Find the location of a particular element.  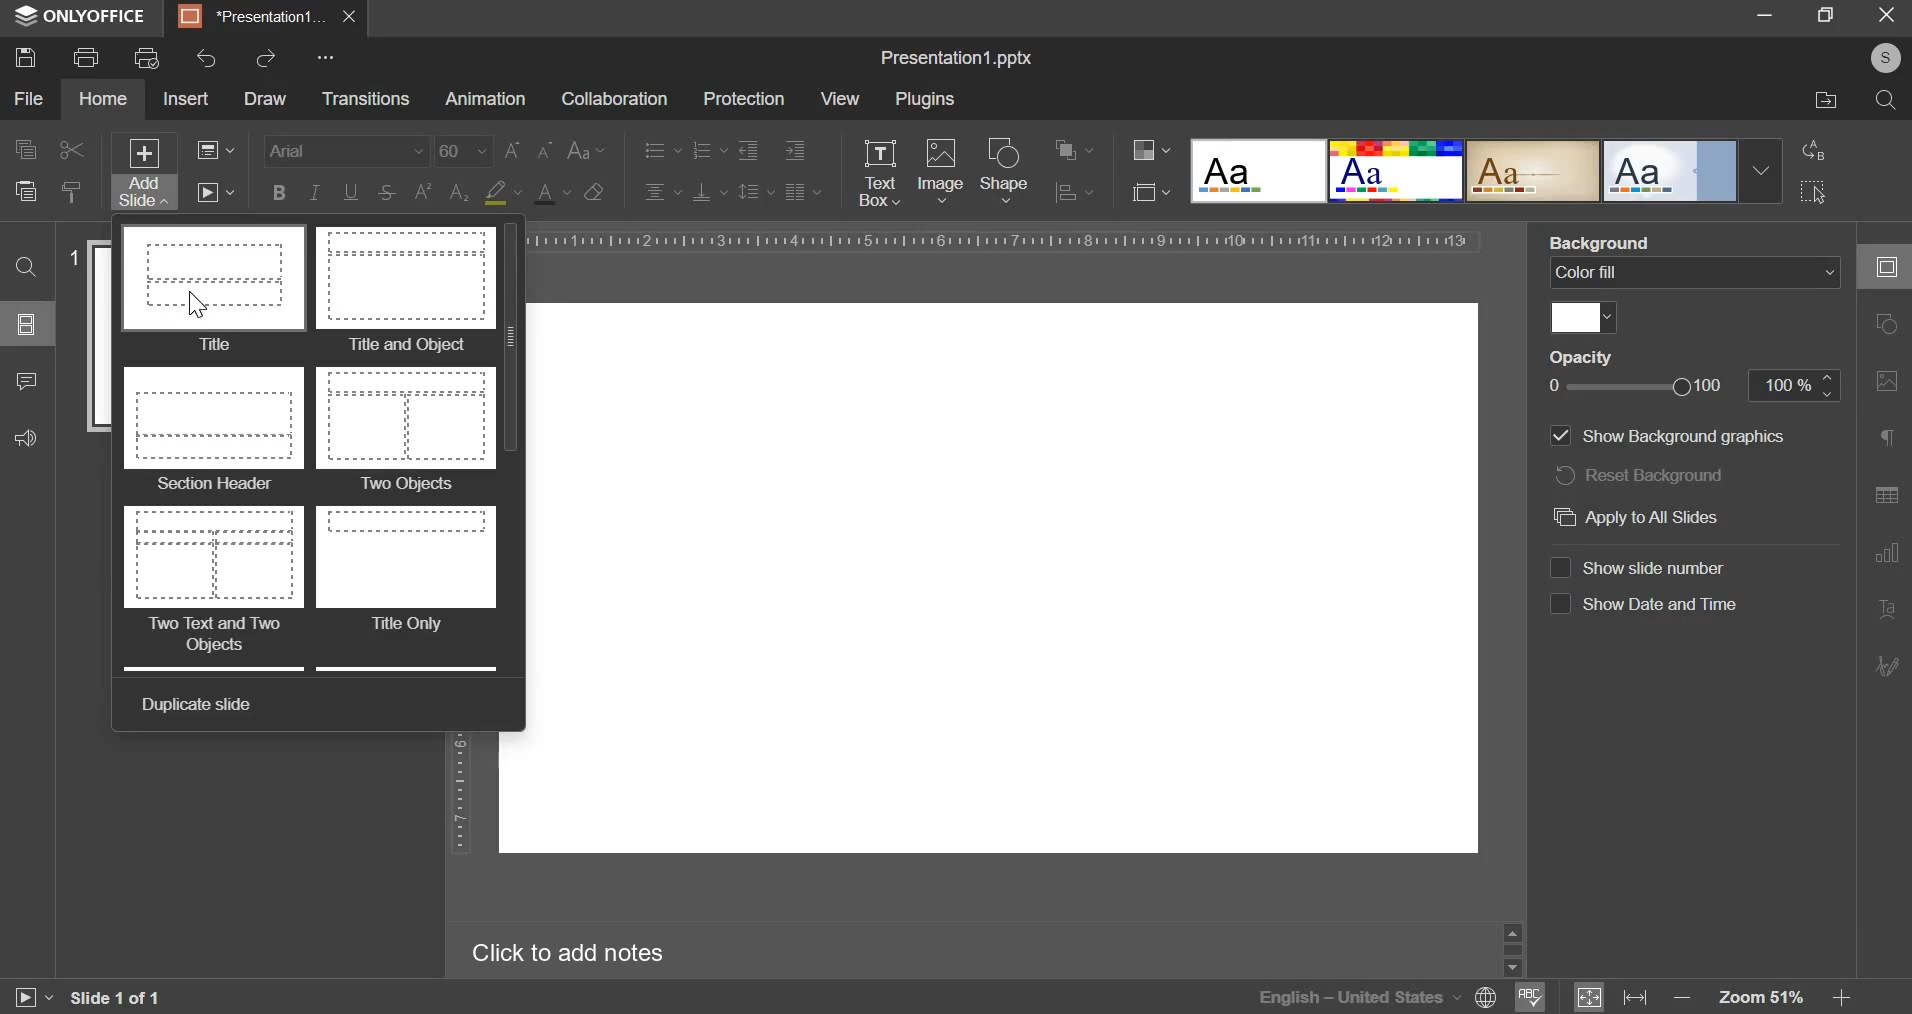

color fill is located at coordinates (1692, 273).